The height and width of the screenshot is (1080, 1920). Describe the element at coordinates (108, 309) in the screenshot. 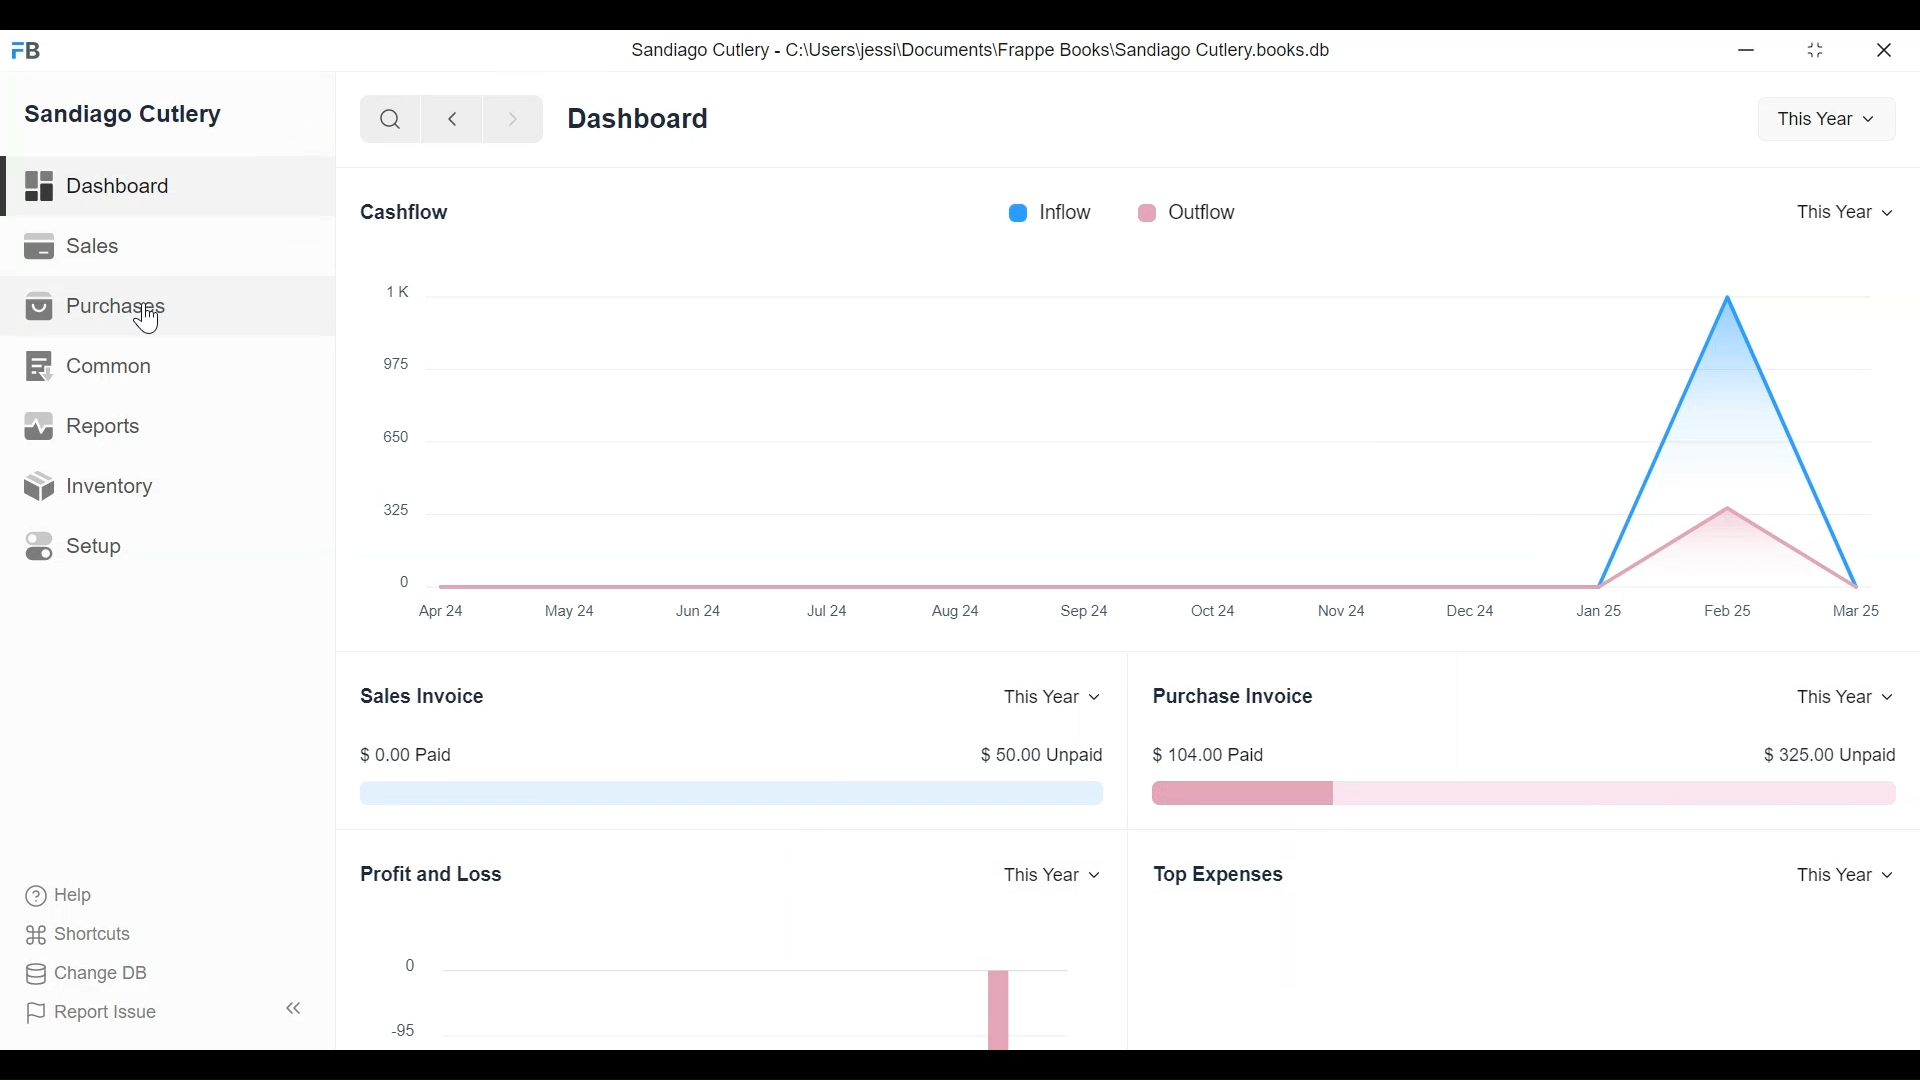

I see `Purchases` at that location.